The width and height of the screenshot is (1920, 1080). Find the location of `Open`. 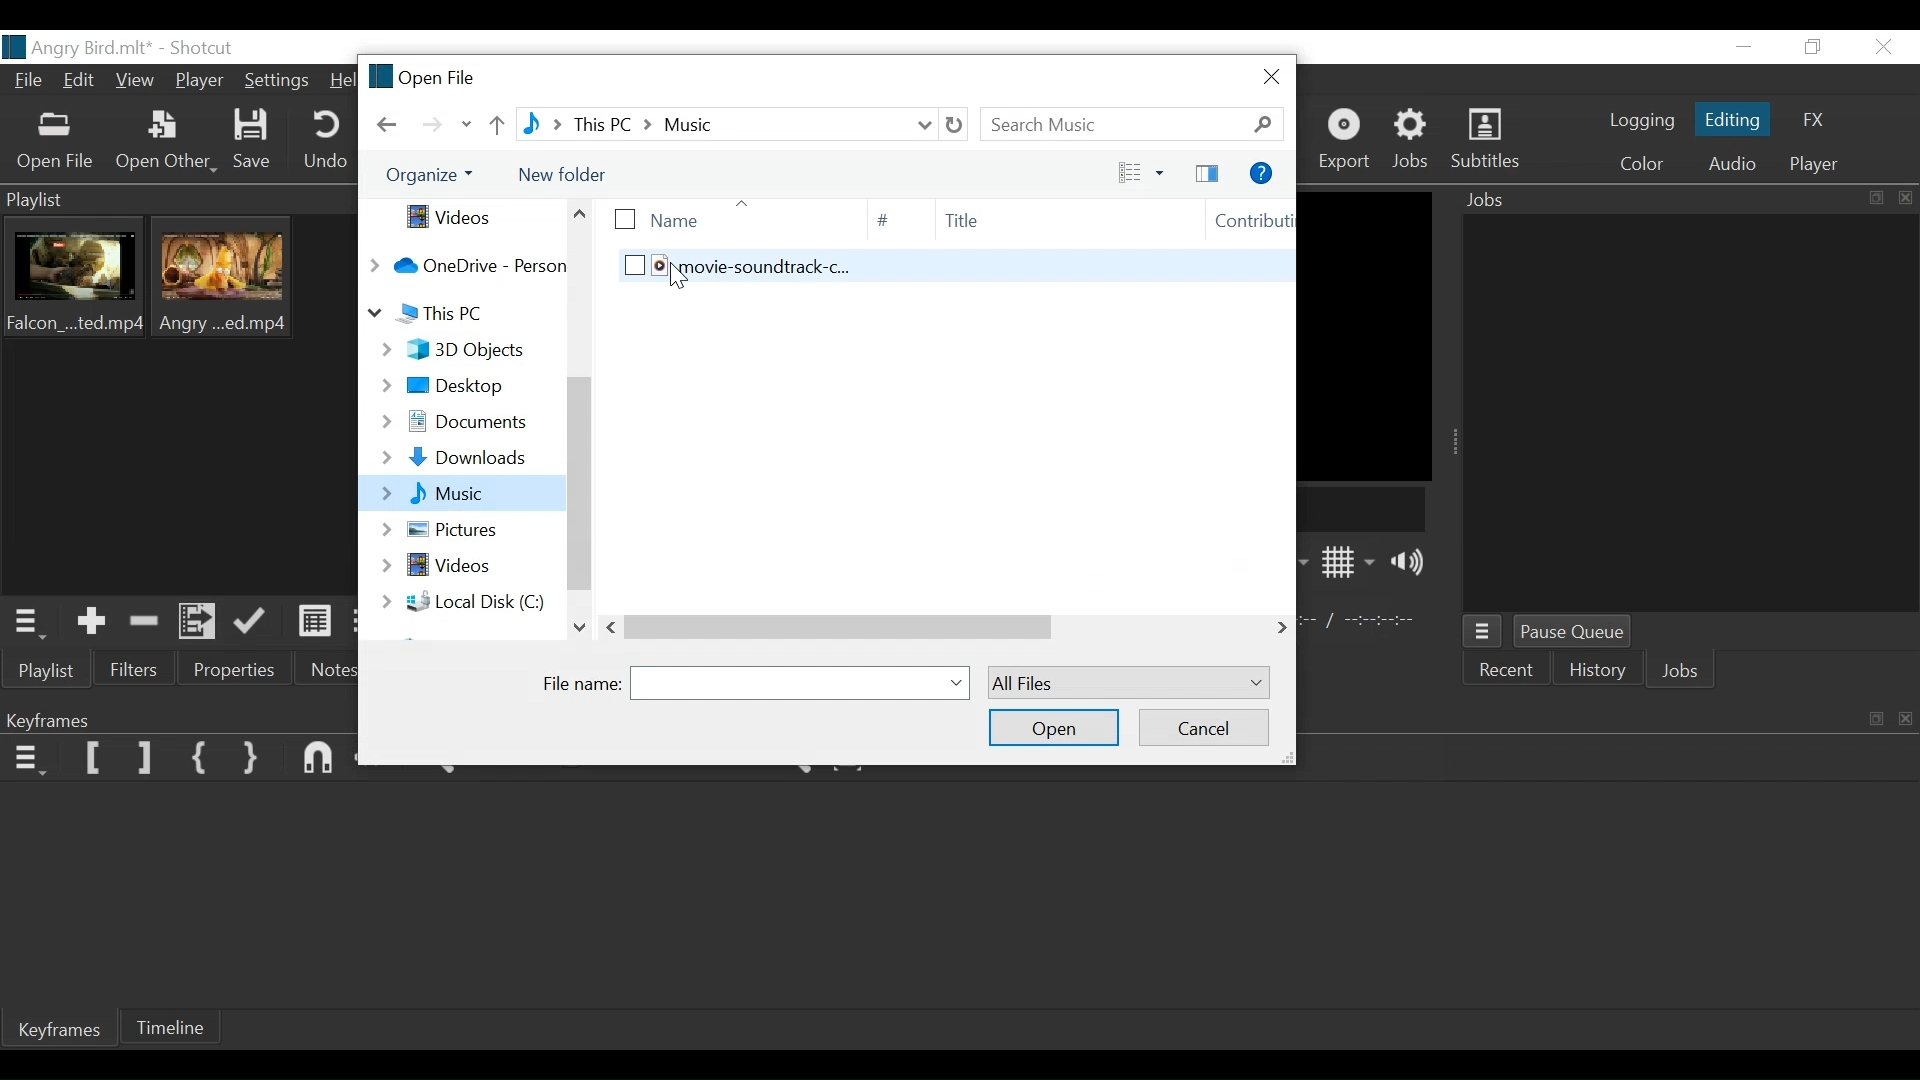

Open is located at coordinates (1054, 726).